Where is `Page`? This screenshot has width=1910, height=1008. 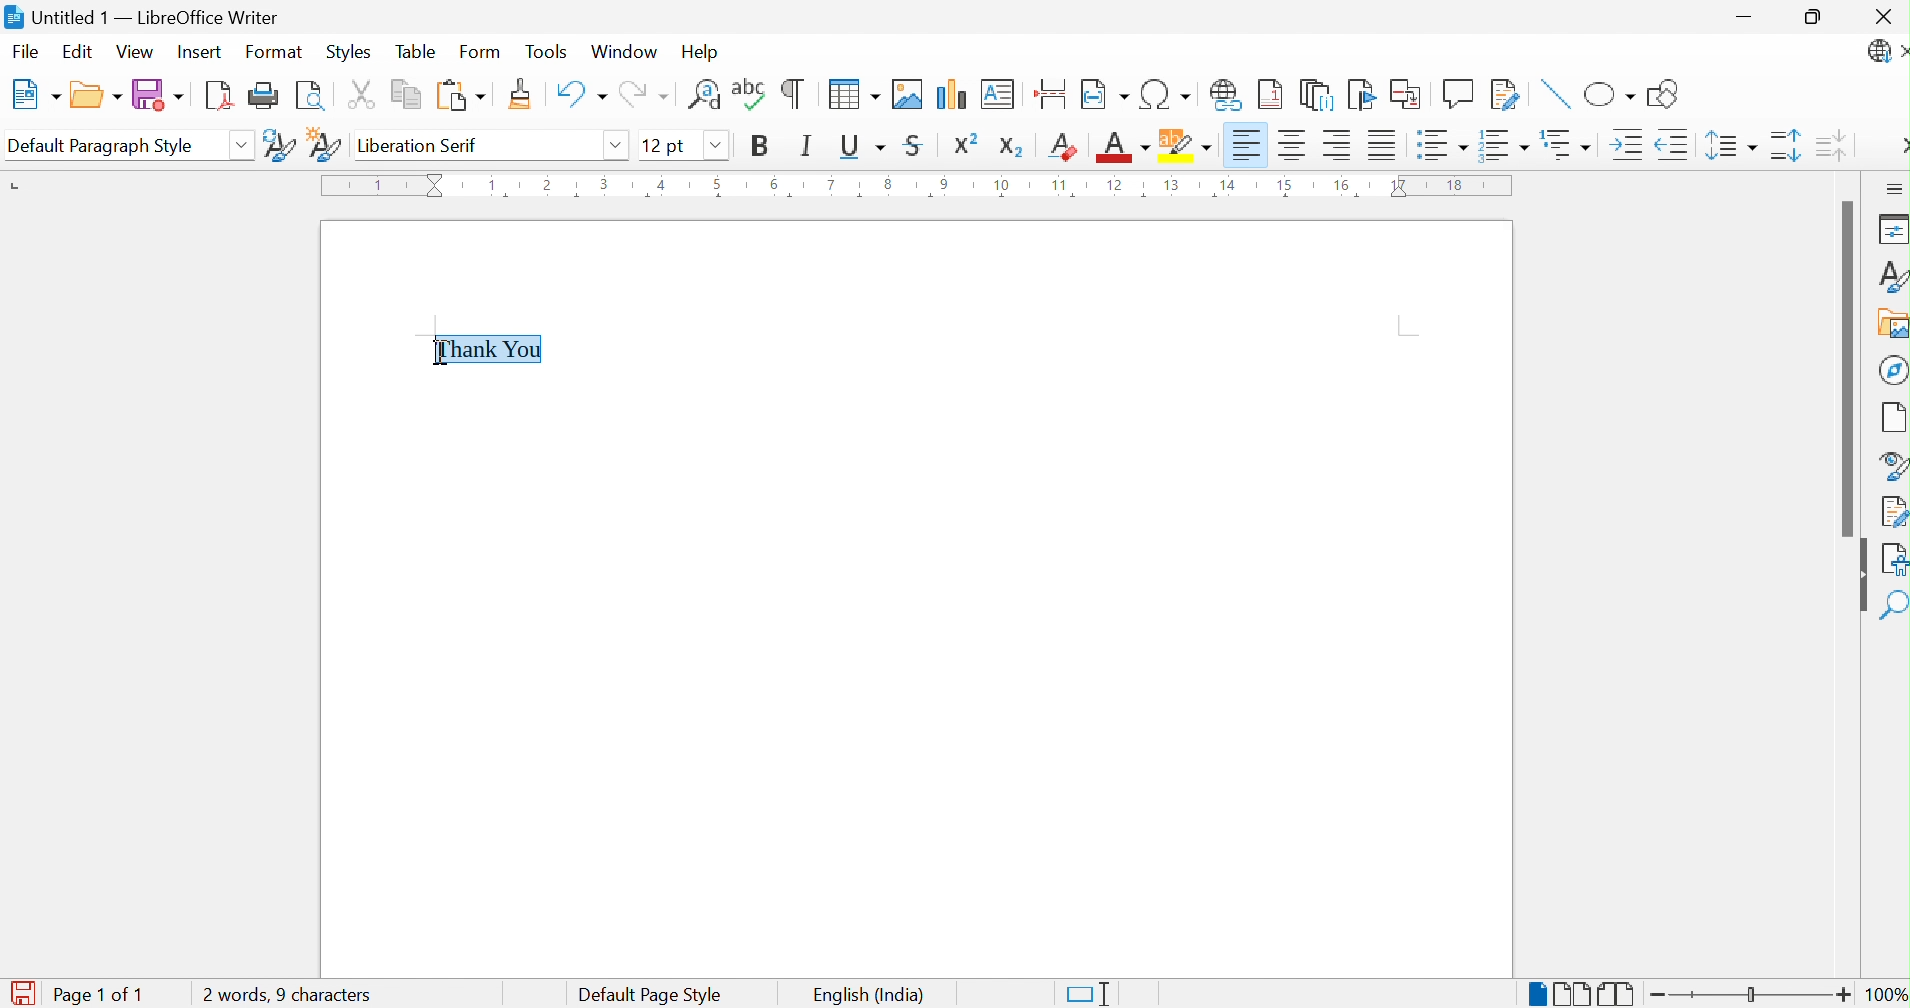 Page is located at coordinates (1892, 417).